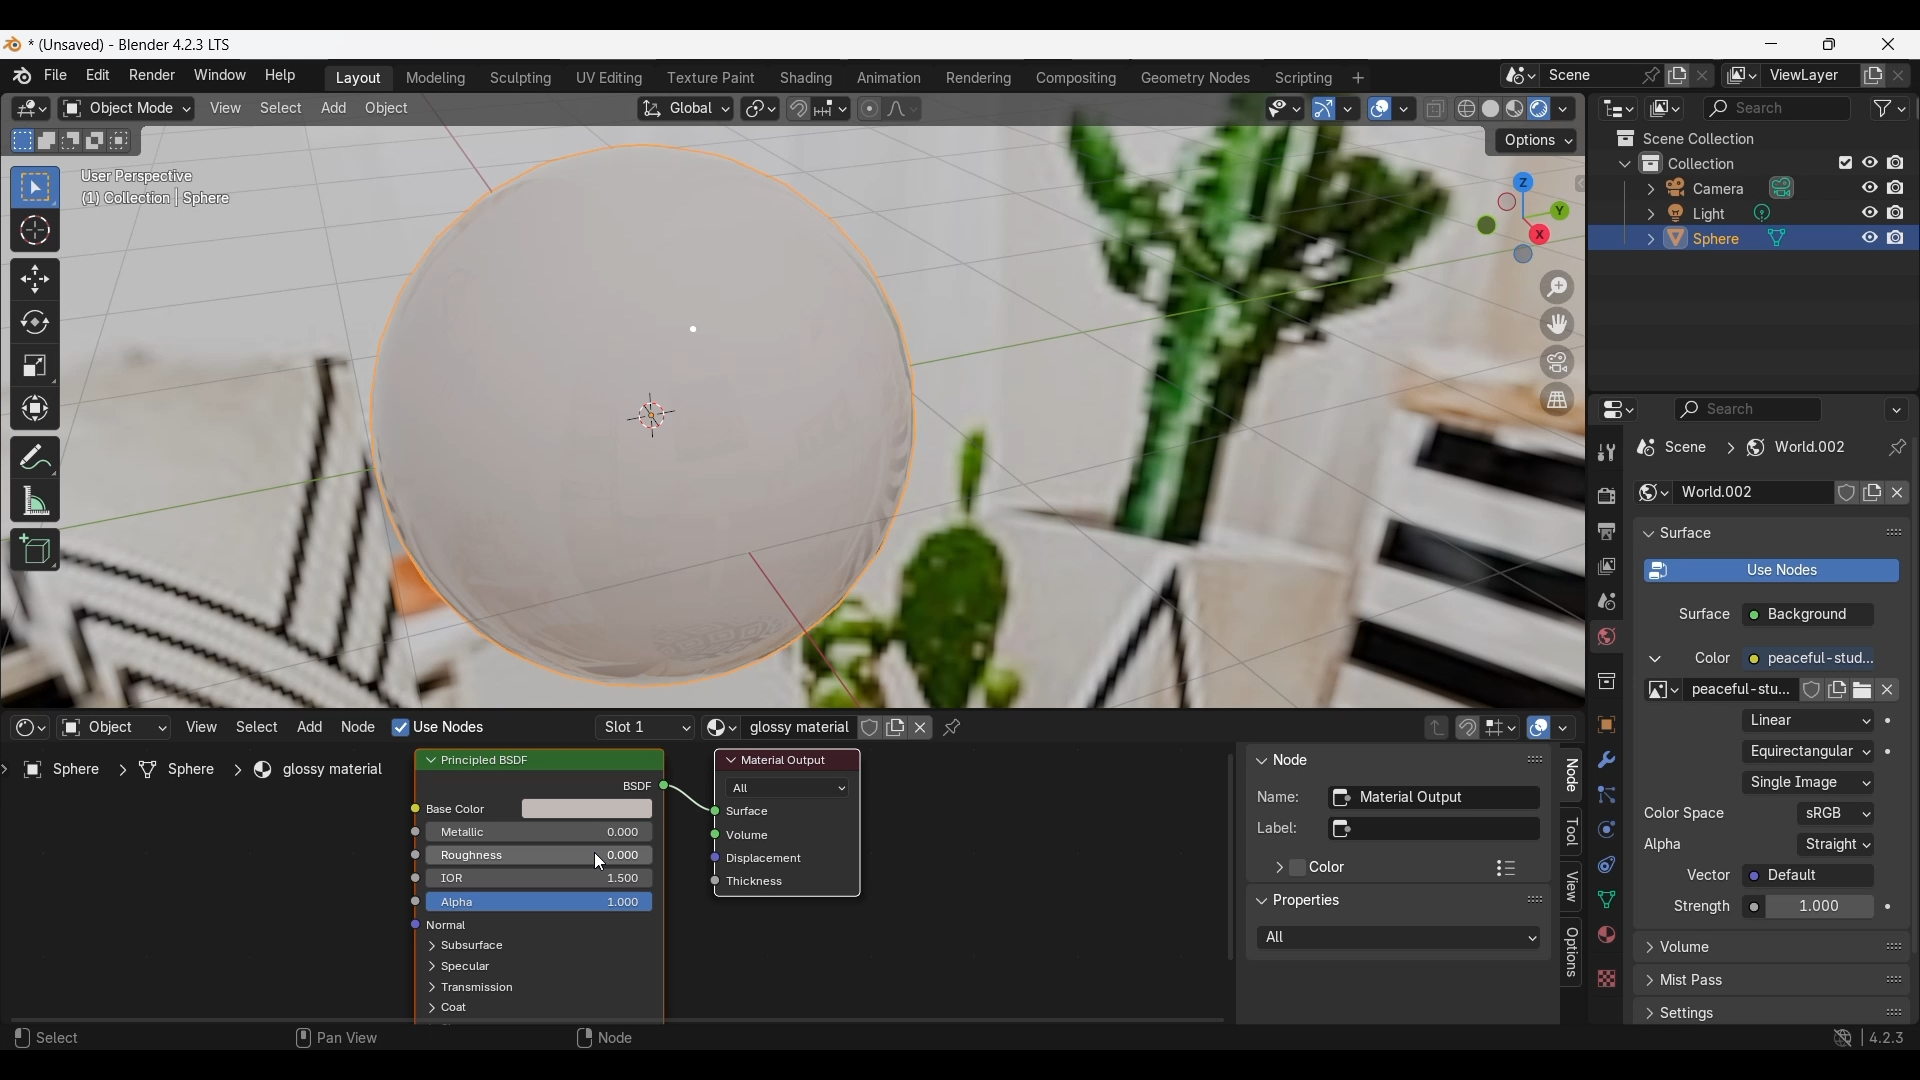 Image resolution: width=1920 pixels, height=1080 pixels. I want to click on Surface, so click(763, 811).